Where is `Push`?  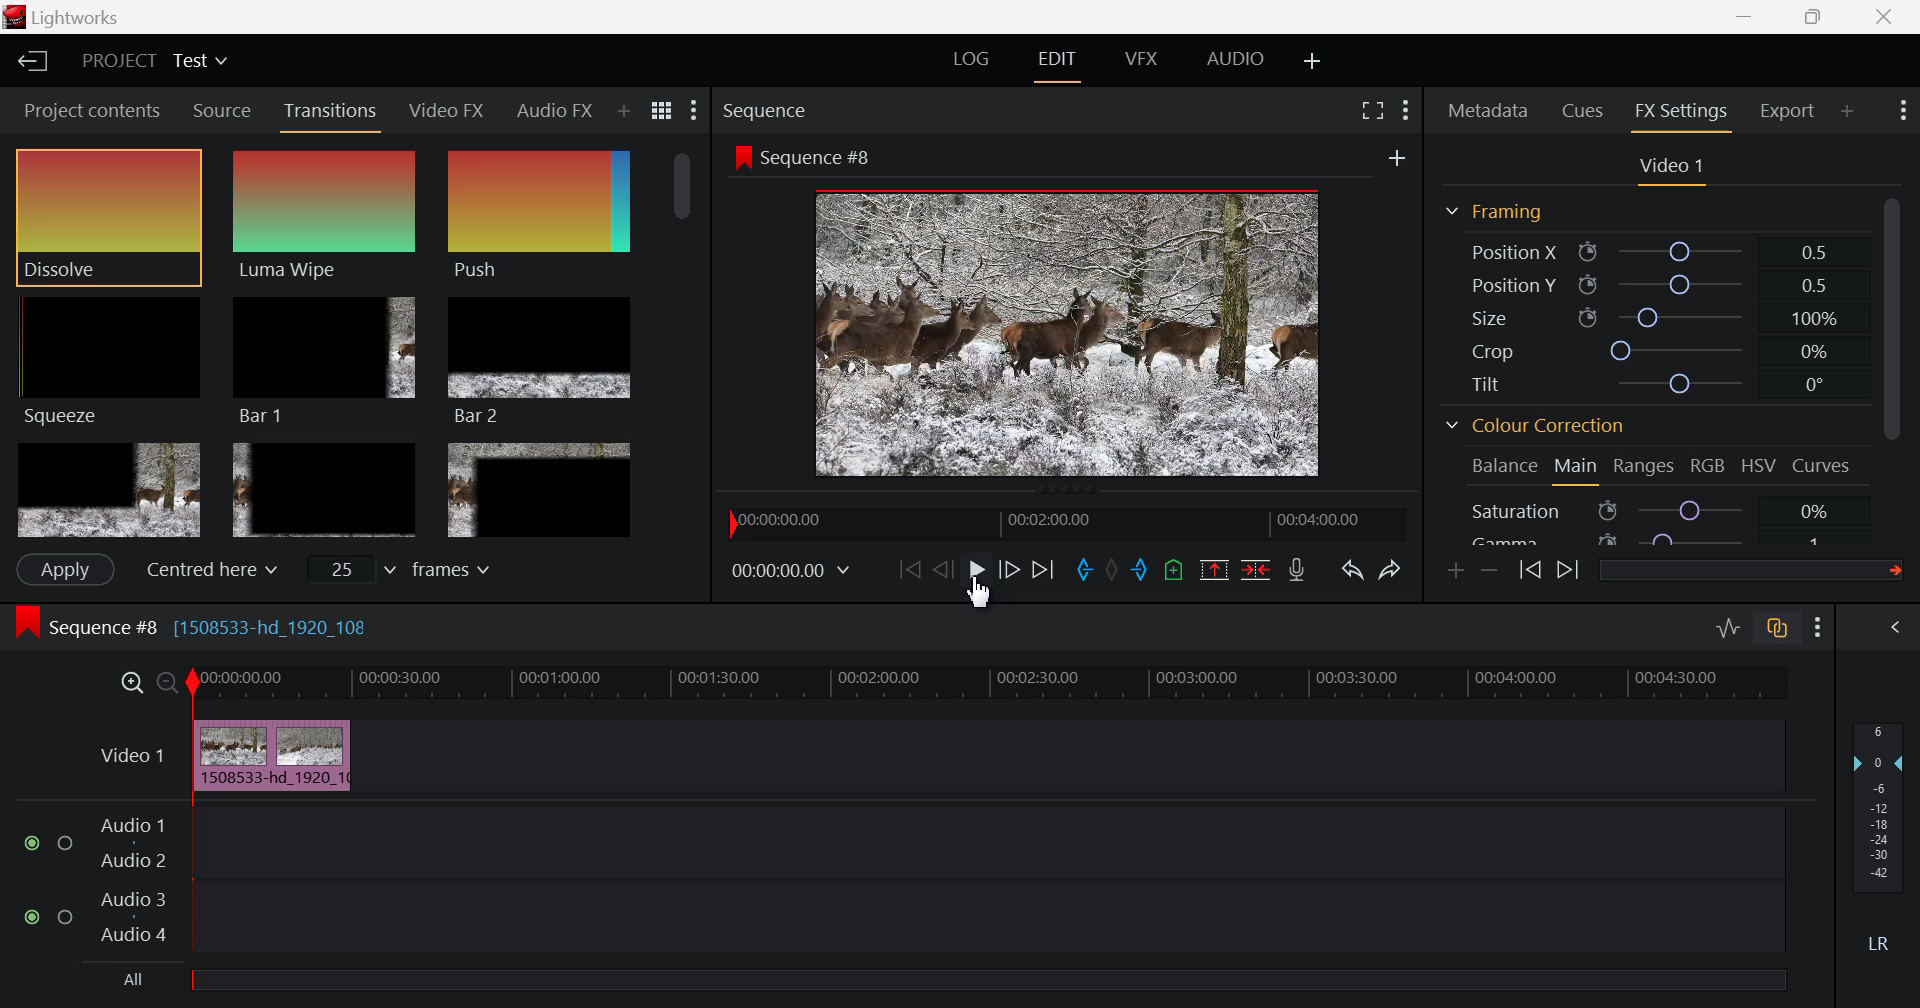
Push is located at coordinates (539, 215).